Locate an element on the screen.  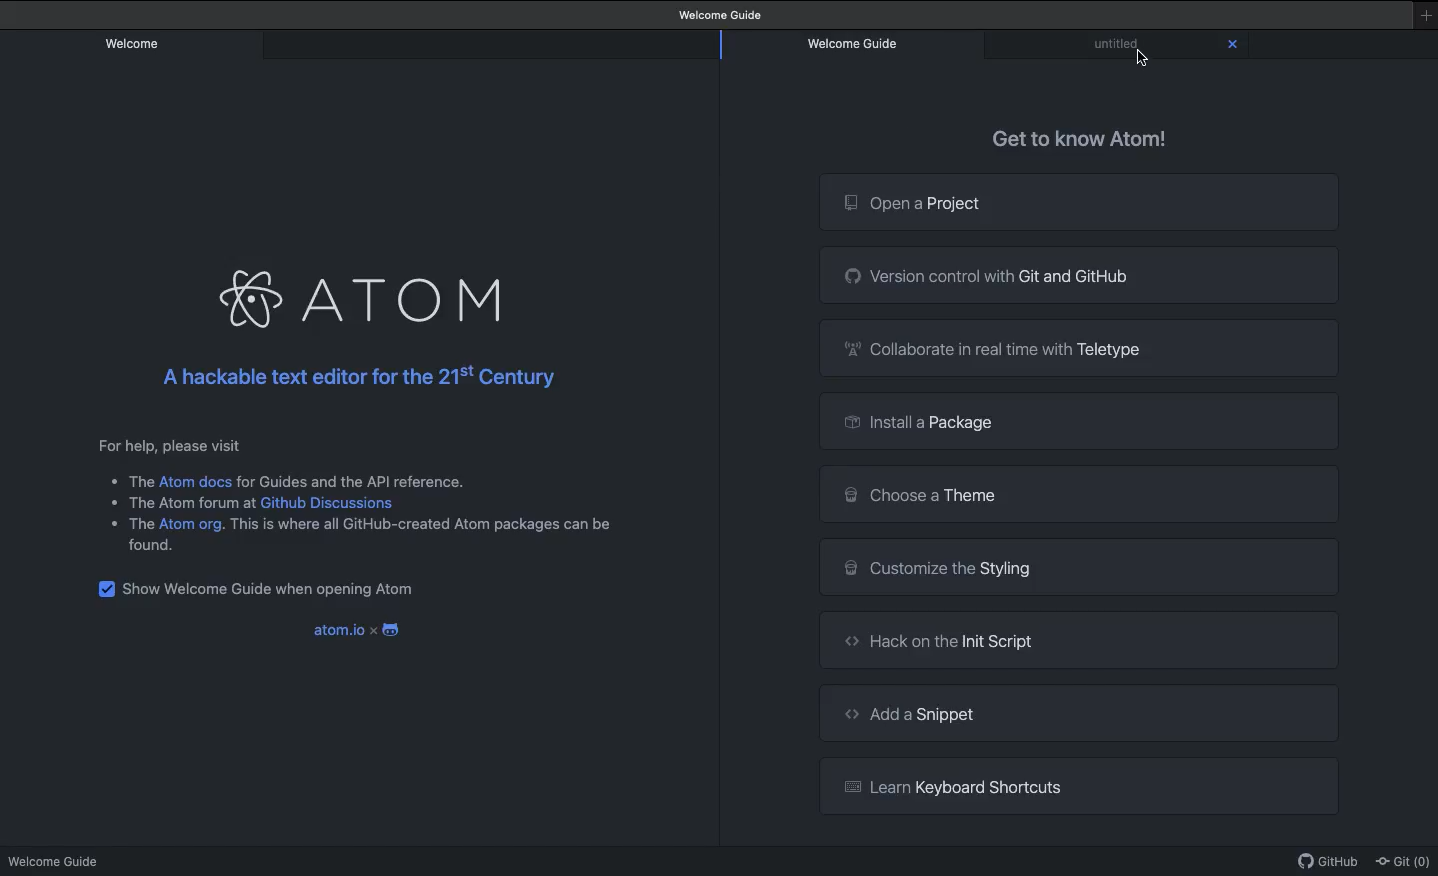
Open a project is located at coordinates (1079, 203).